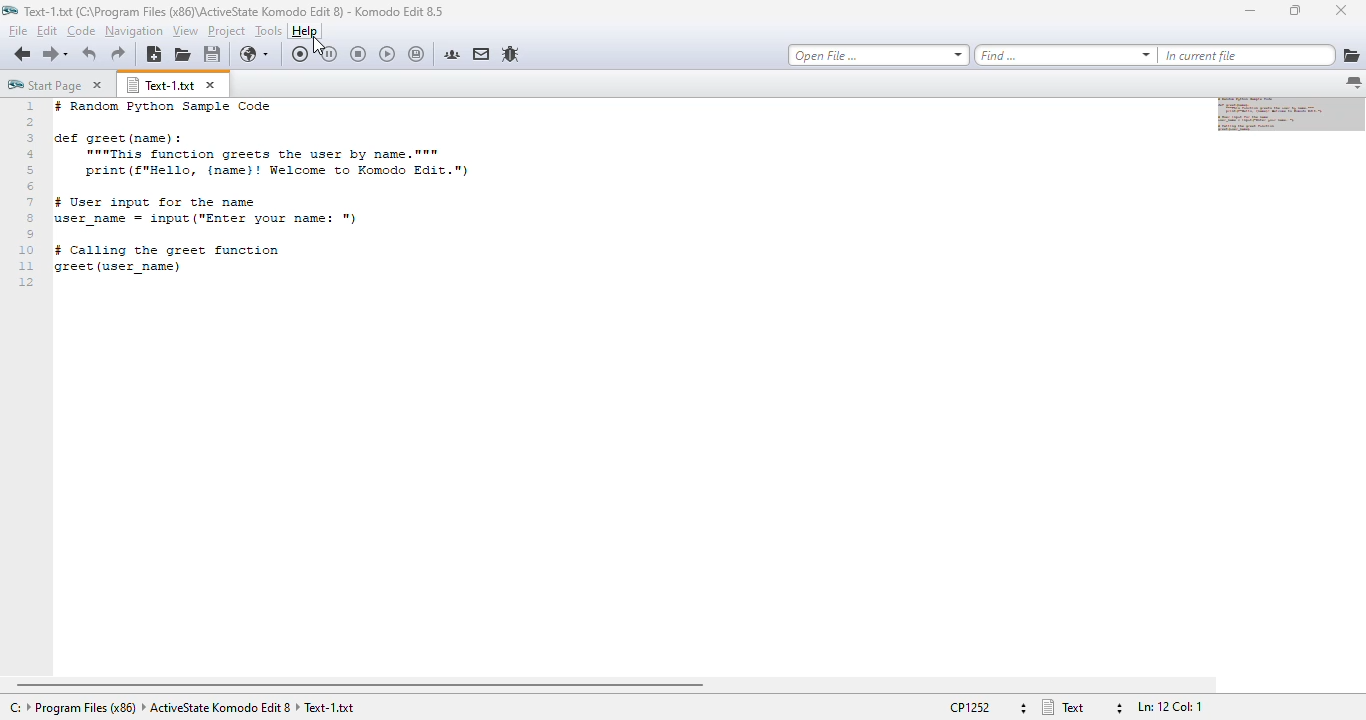 Image resolution: width=1366 pixels, height=720 pixels. Describe the element at coordinates (361, 685) in the screenshot. I see `horizontal scroll bar` at that location.